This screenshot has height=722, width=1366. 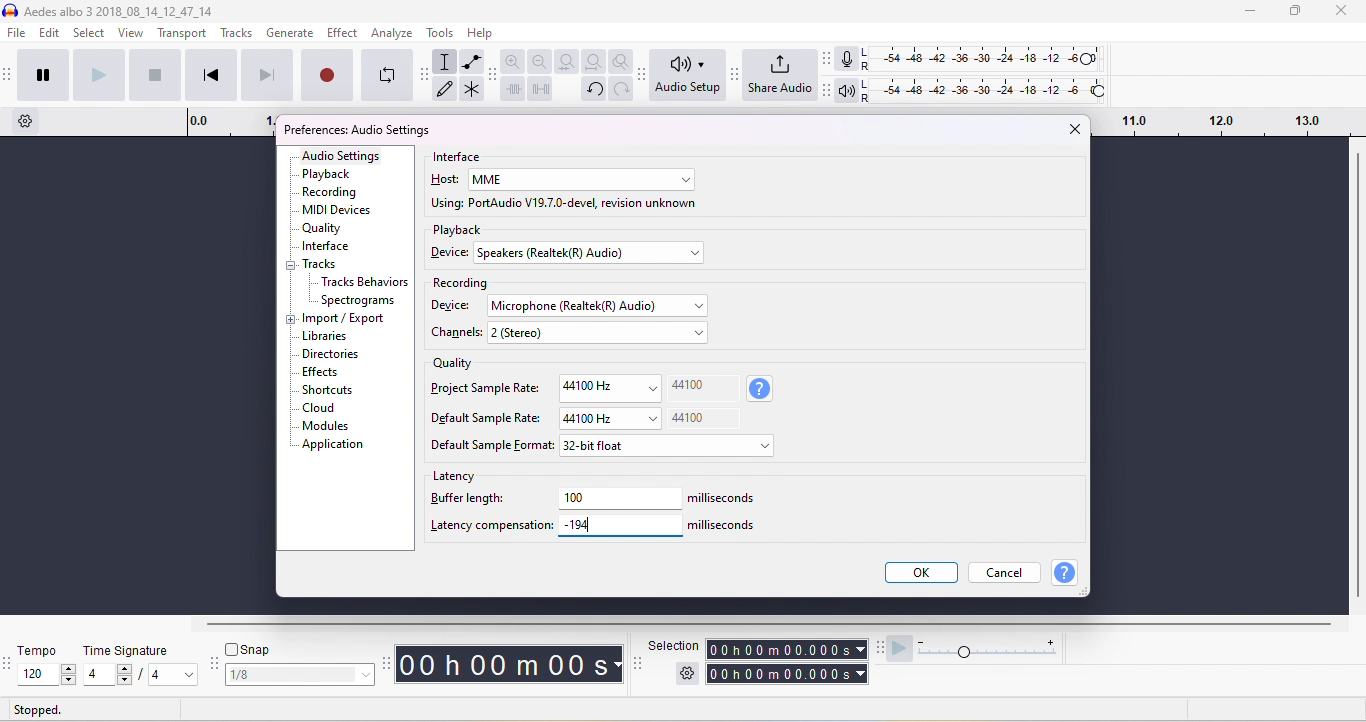 What do you see at coordinates (544, 92) in the screenshot?
I see `silence the selection` at bounding box center [544, 92].